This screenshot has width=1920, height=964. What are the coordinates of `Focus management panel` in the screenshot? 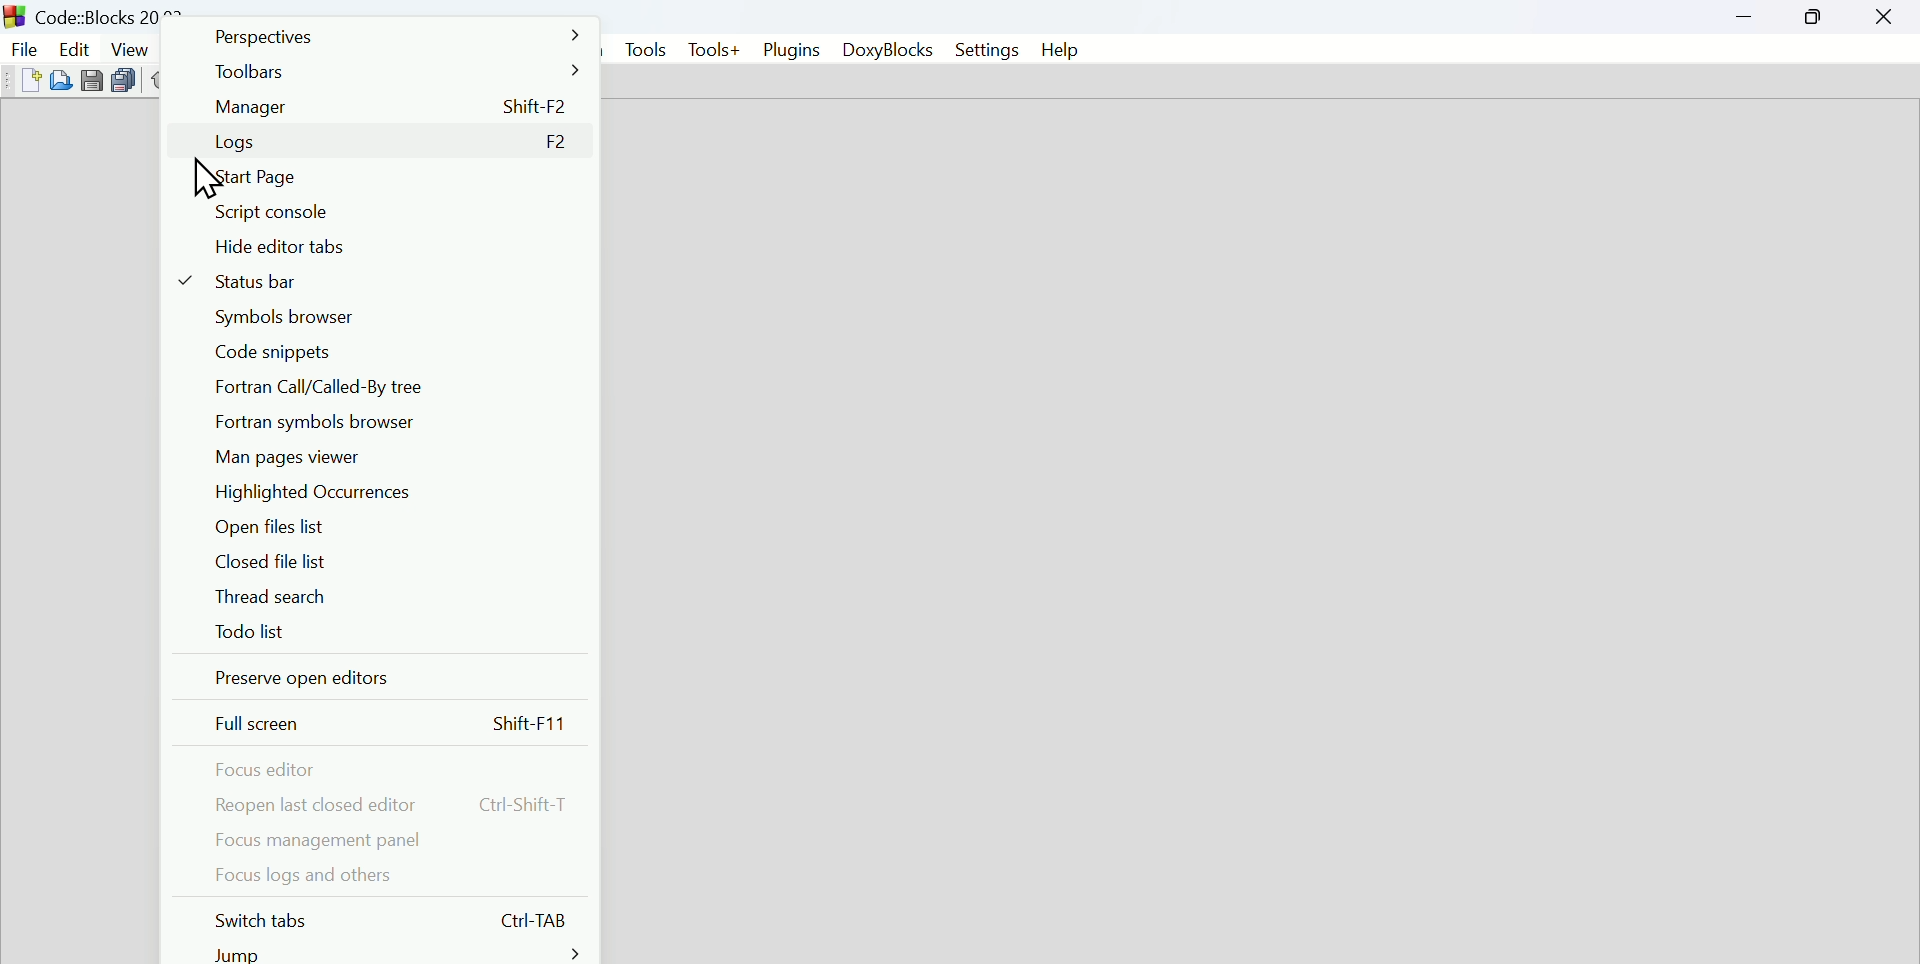 It's located at (398, 838).